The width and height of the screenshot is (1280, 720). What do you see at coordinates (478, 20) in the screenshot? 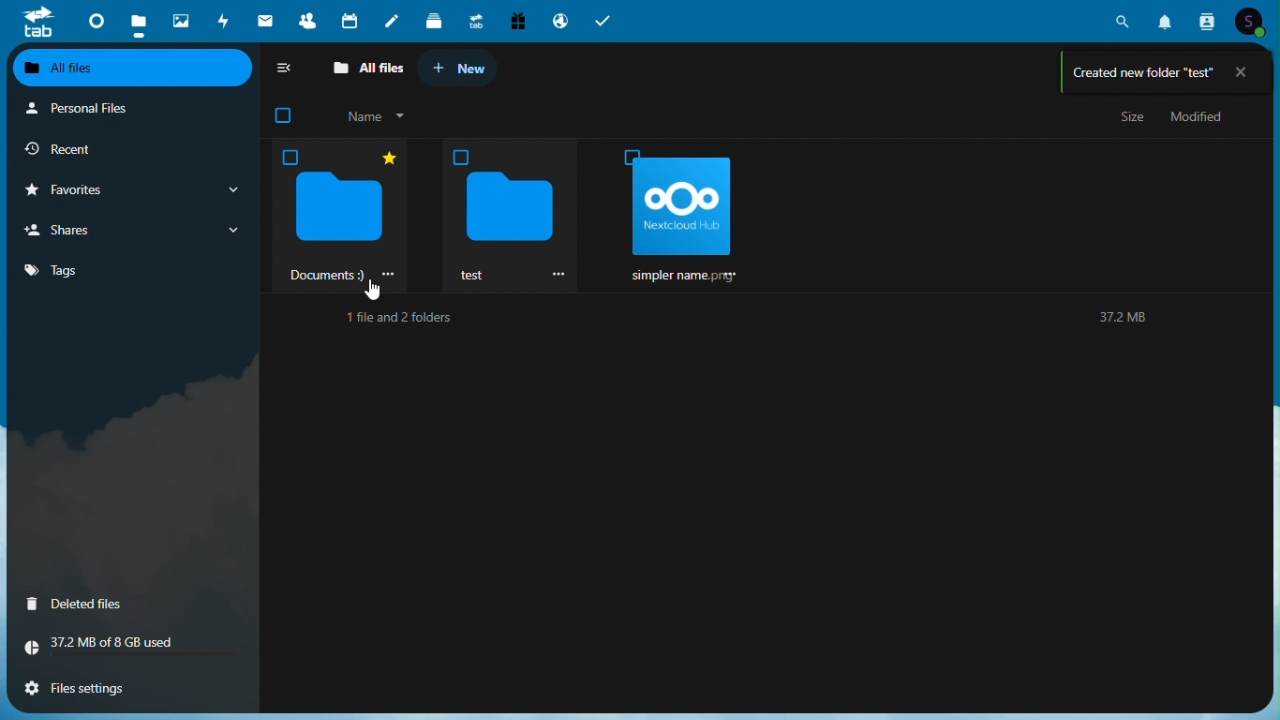
I see `Upgrade` at bounding box center [478, 20].